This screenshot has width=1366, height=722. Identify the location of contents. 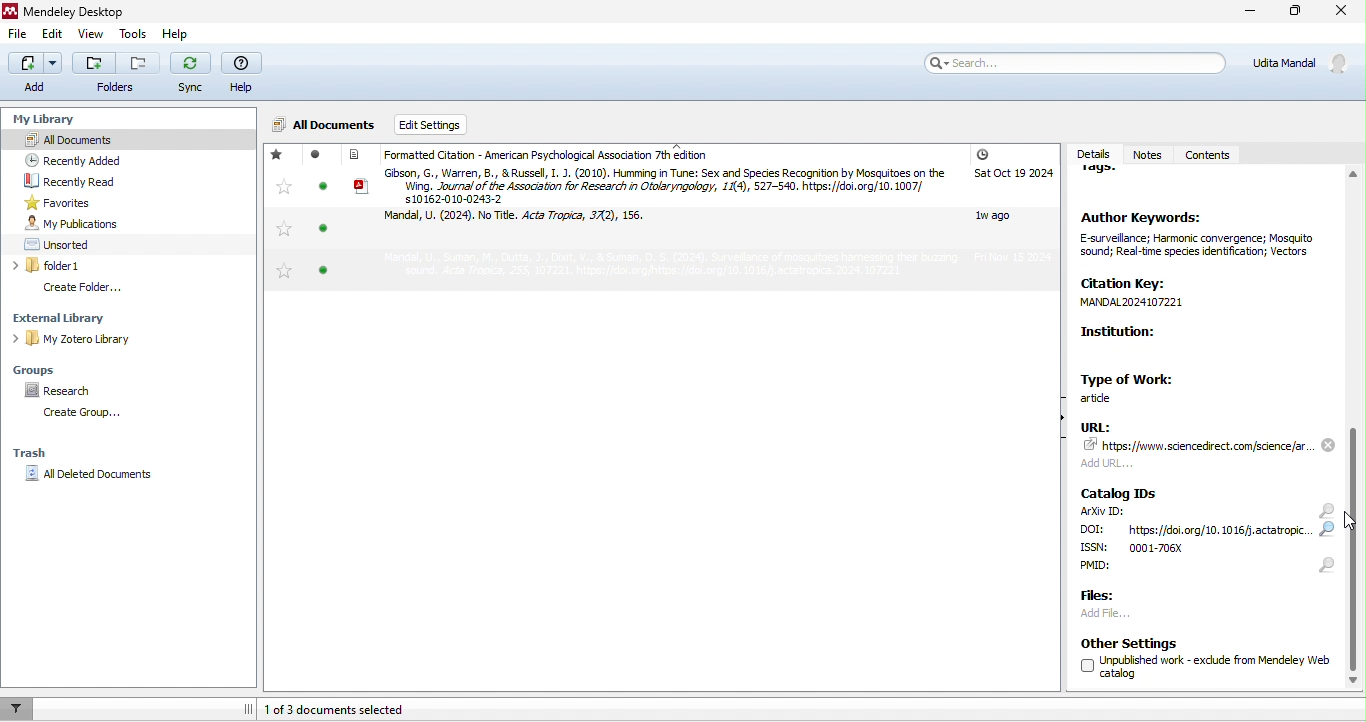
(1210, 156).